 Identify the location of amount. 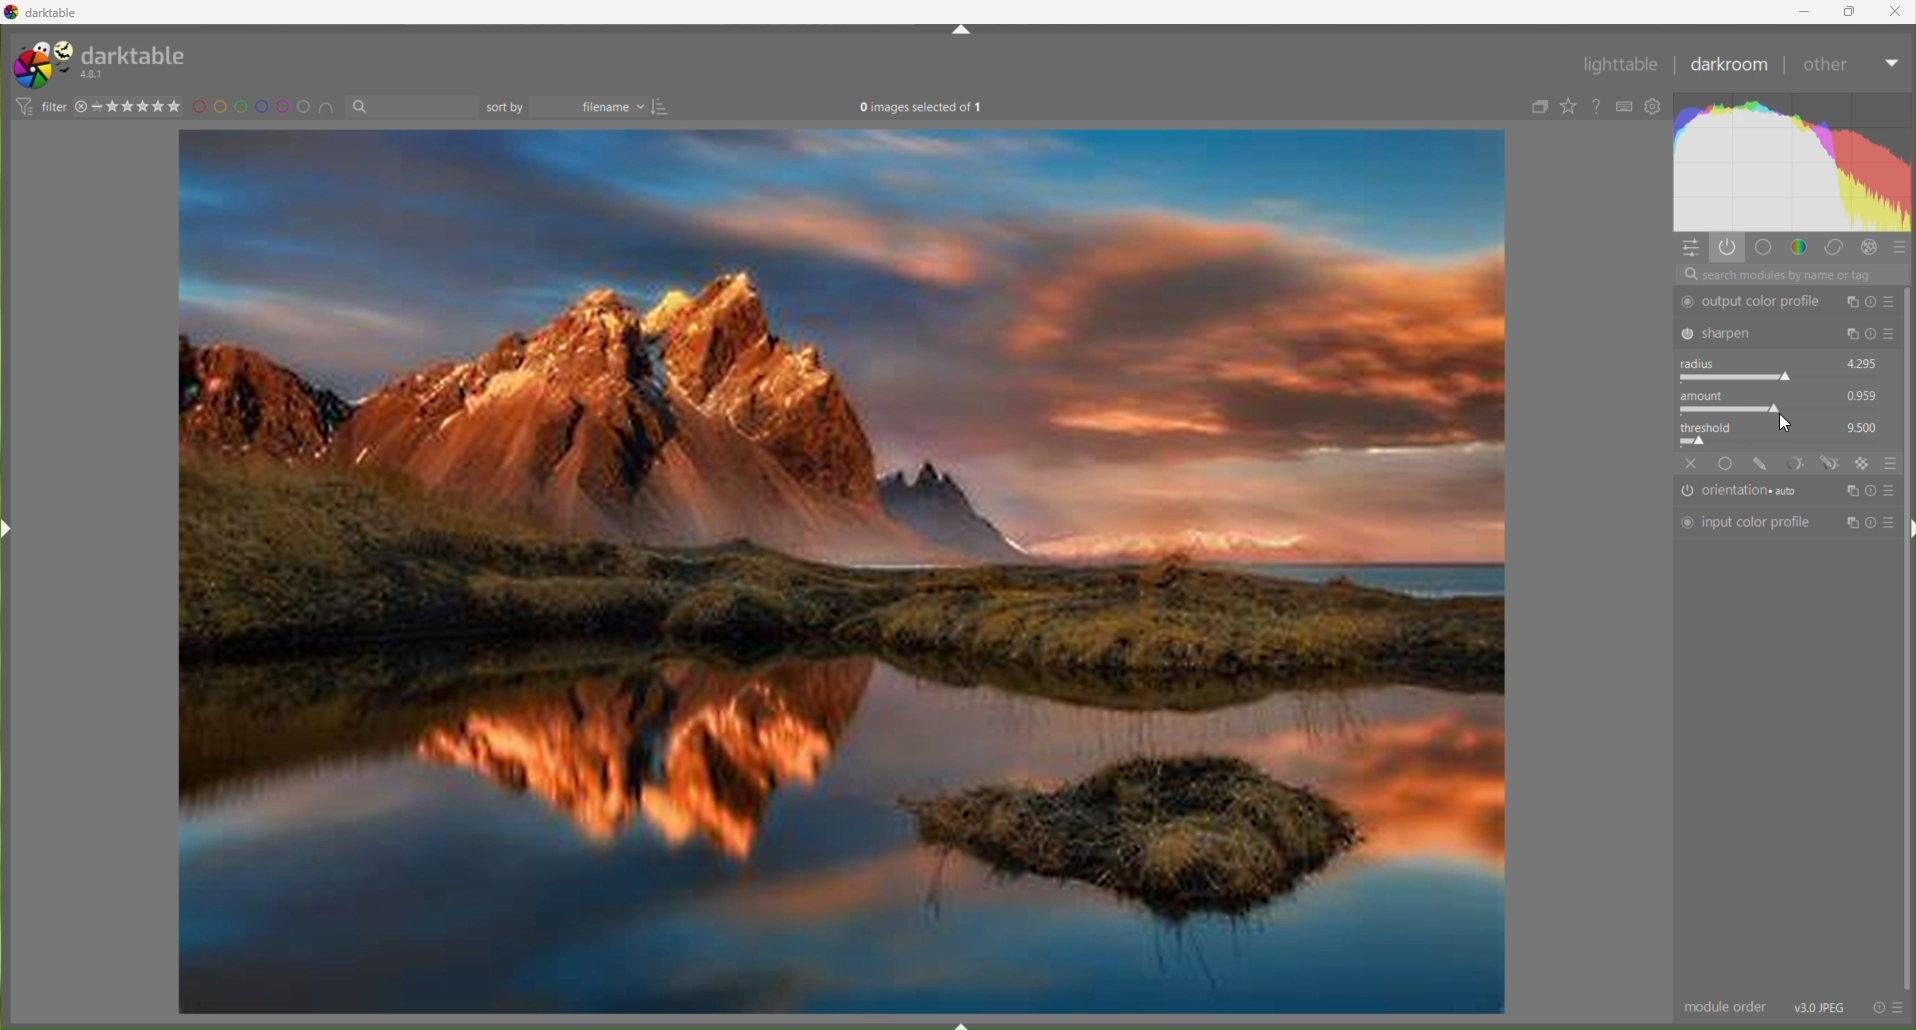
(1708, 395).